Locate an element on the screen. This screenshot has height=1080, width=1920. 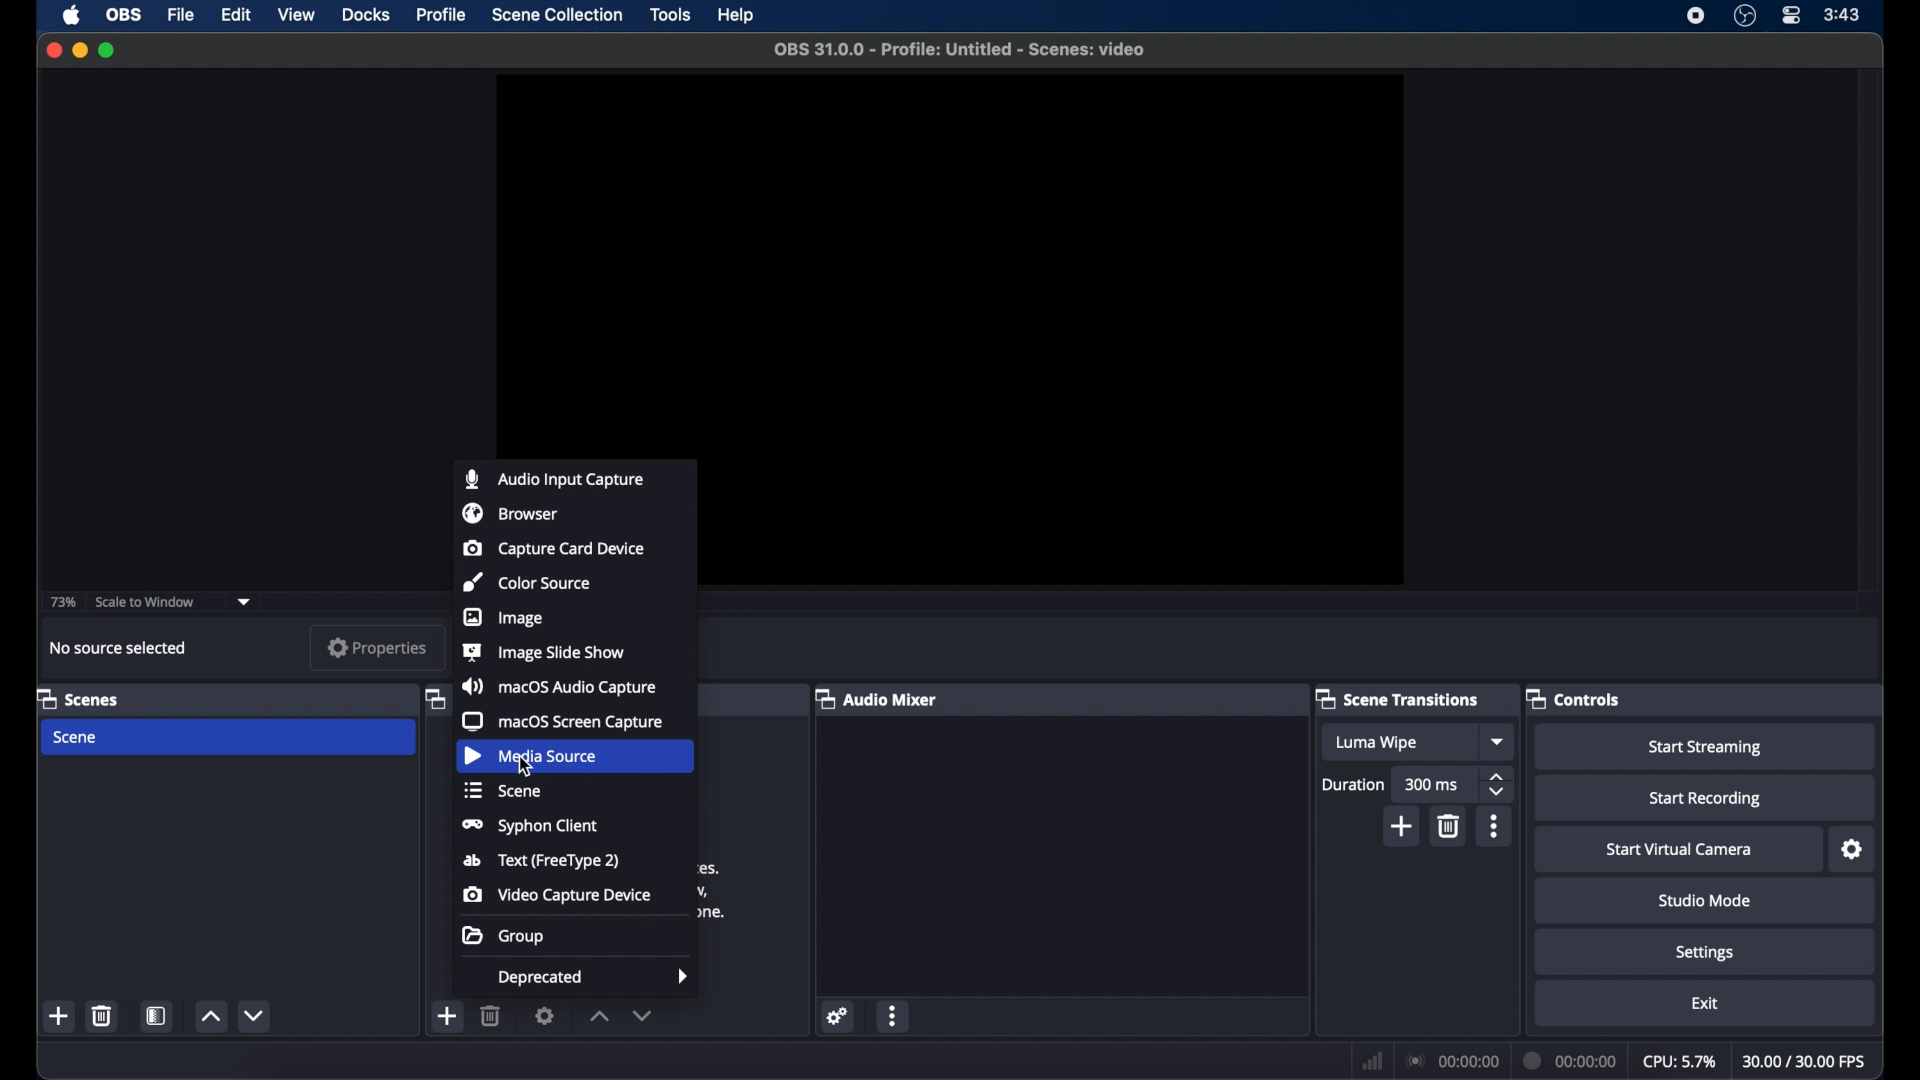
image is located at coordinates (506, 618).